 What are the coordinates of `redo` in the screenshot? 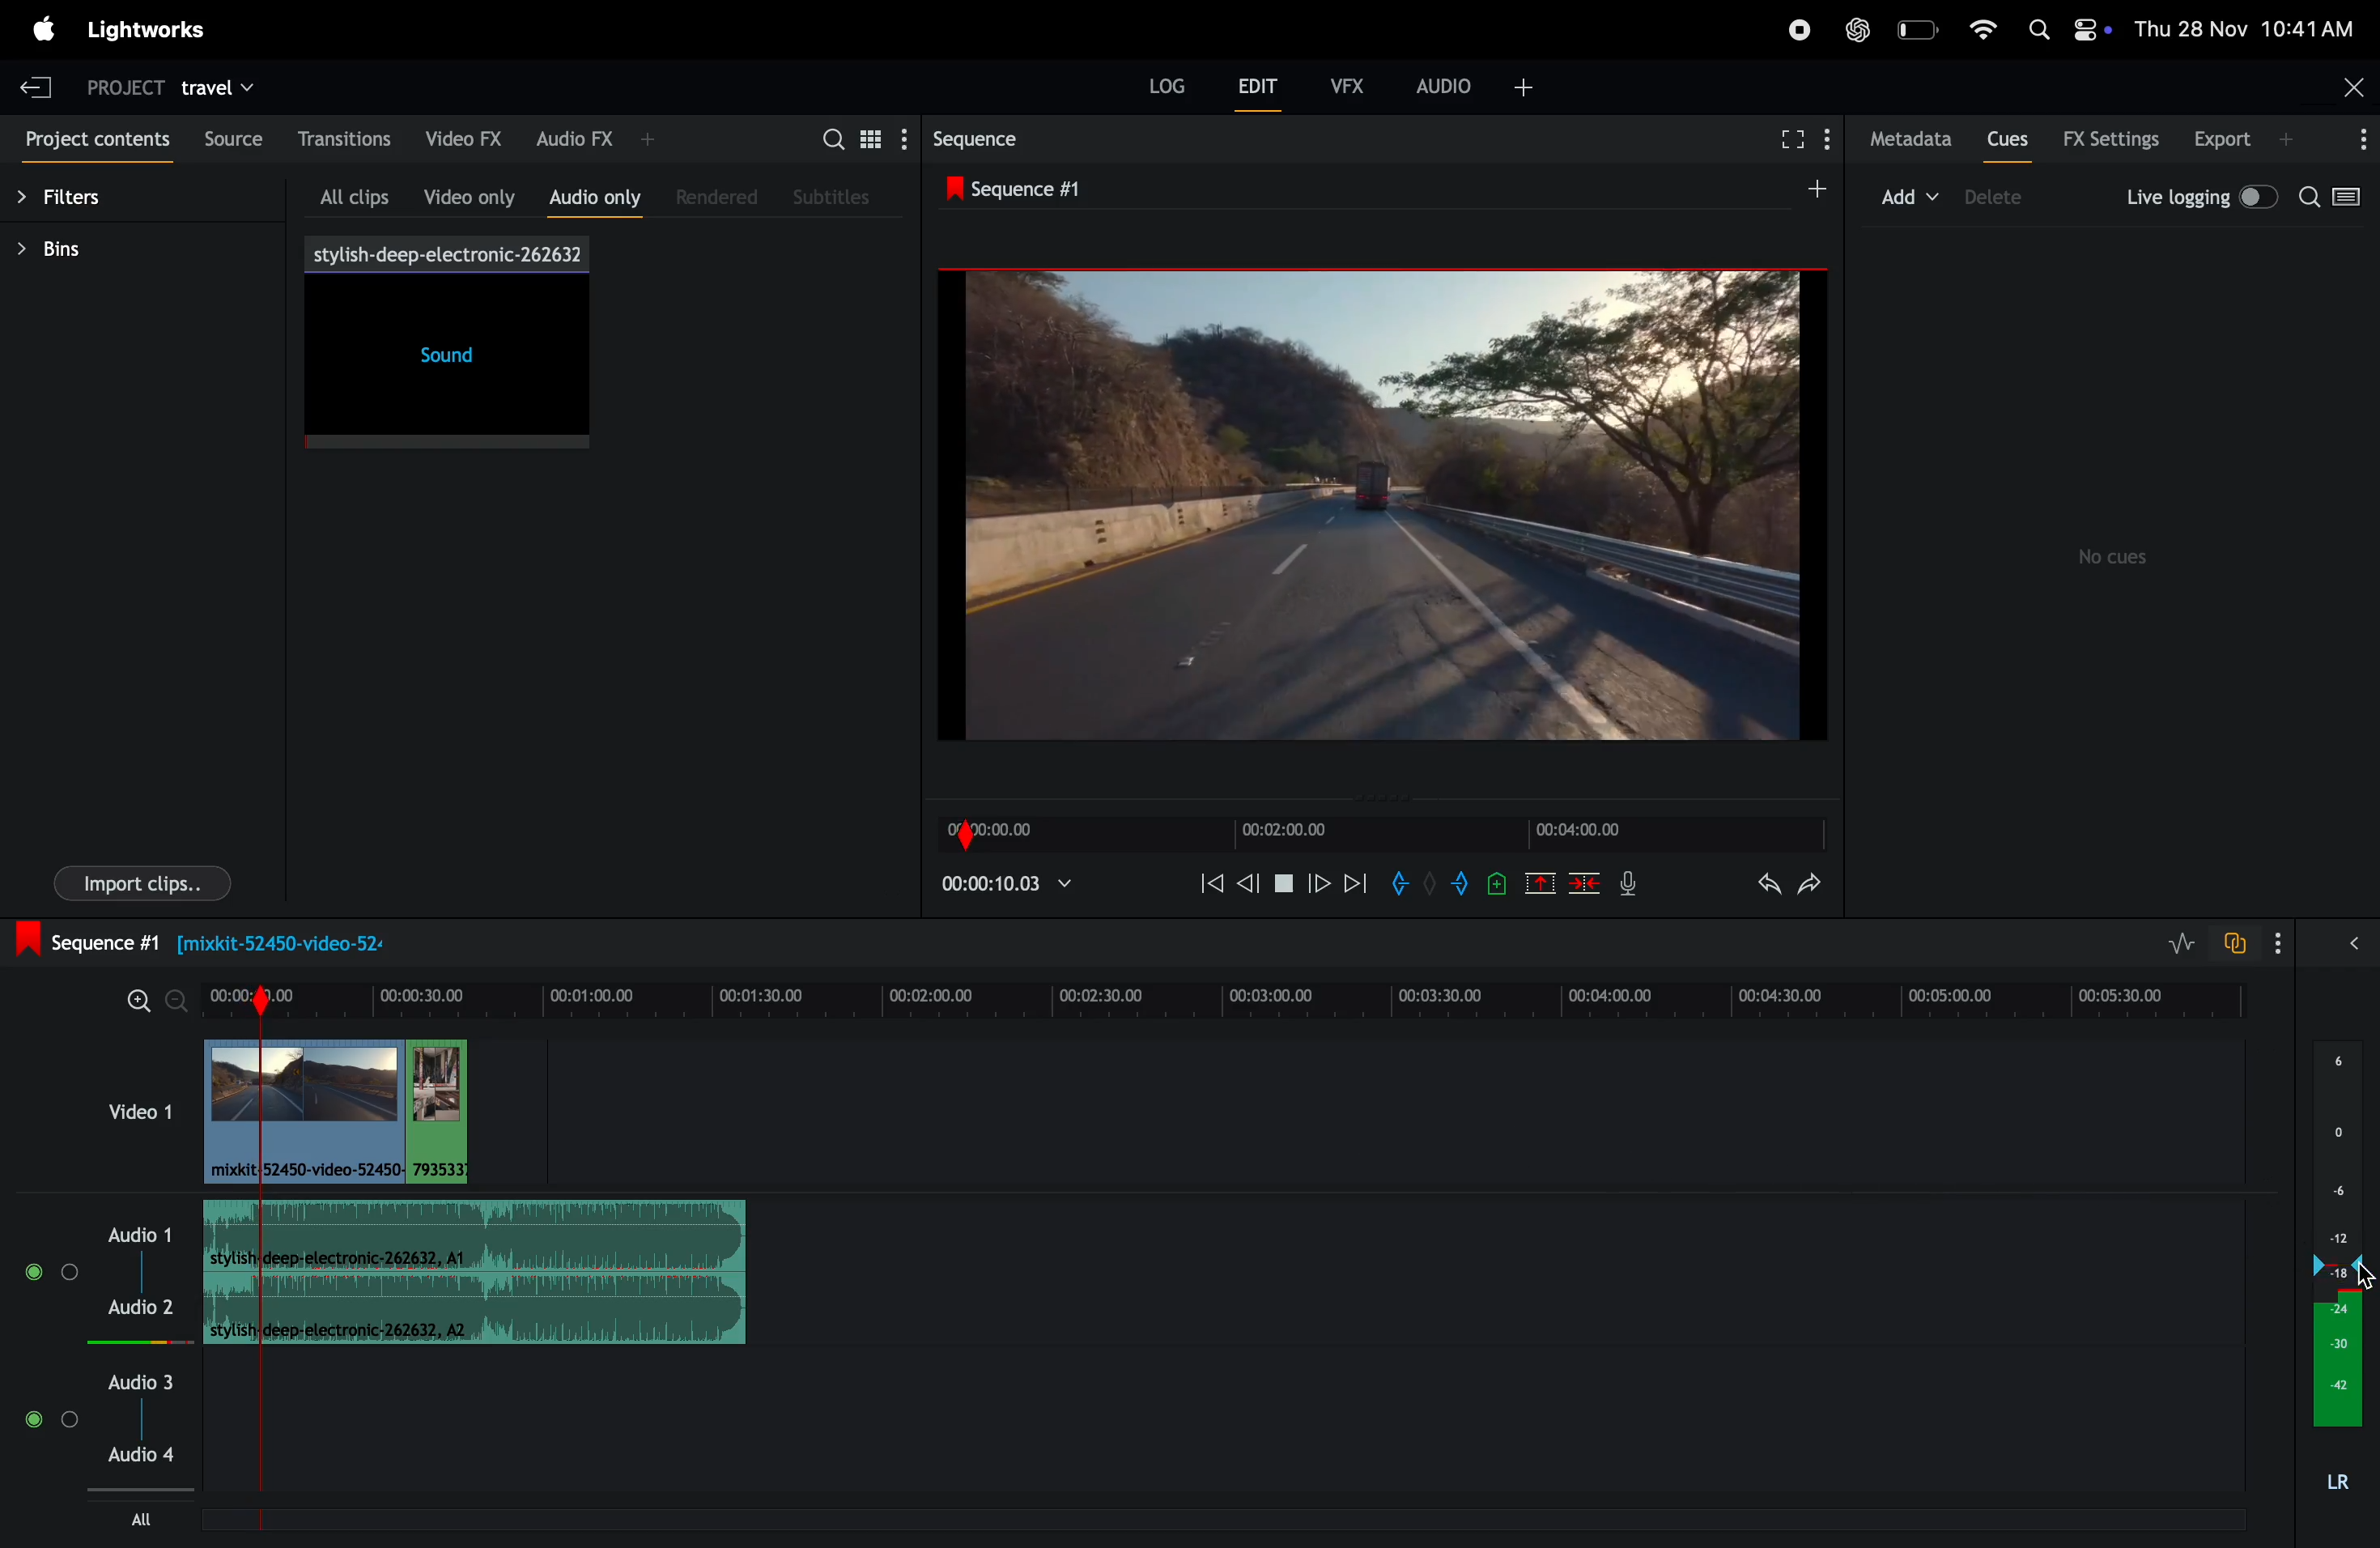 It's located at (1811, 882).